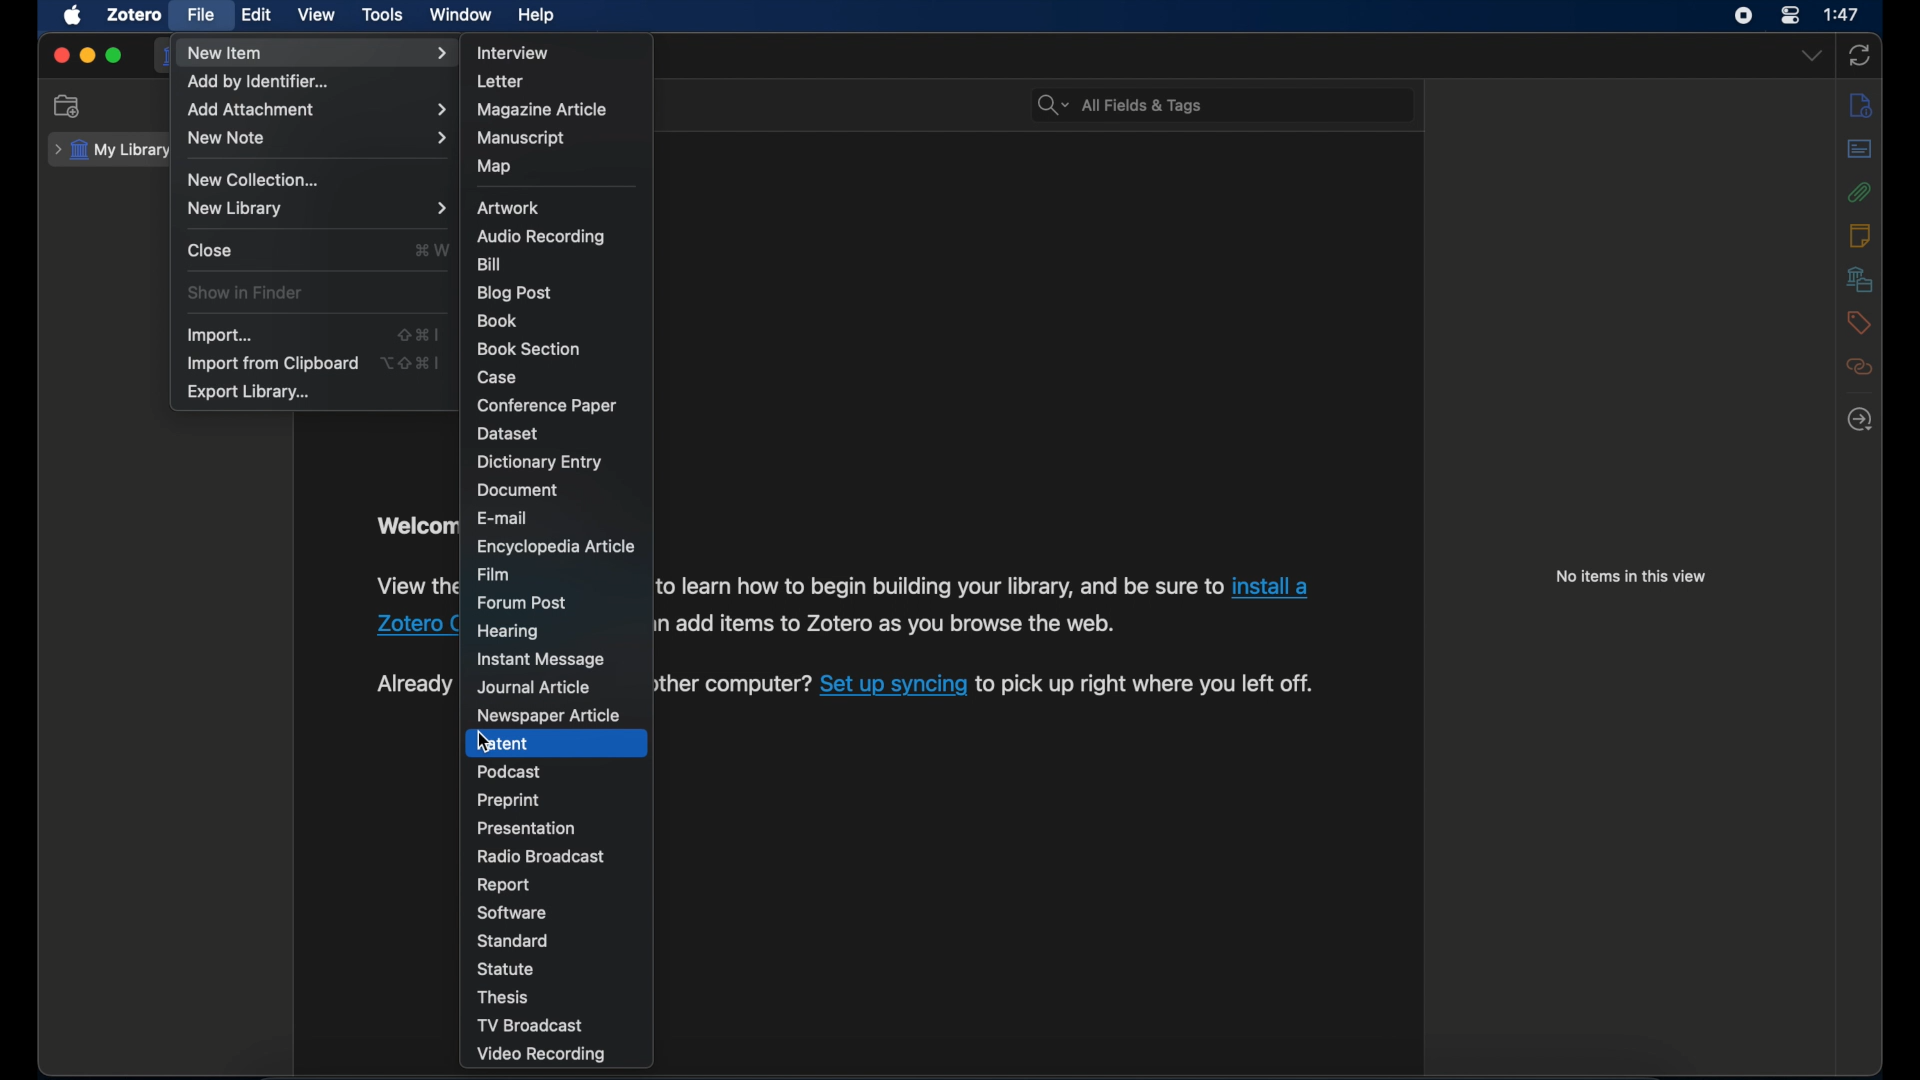  Describe the element at coordinates (539, 462) in the screenshot. I see `dictionary item` at that location.